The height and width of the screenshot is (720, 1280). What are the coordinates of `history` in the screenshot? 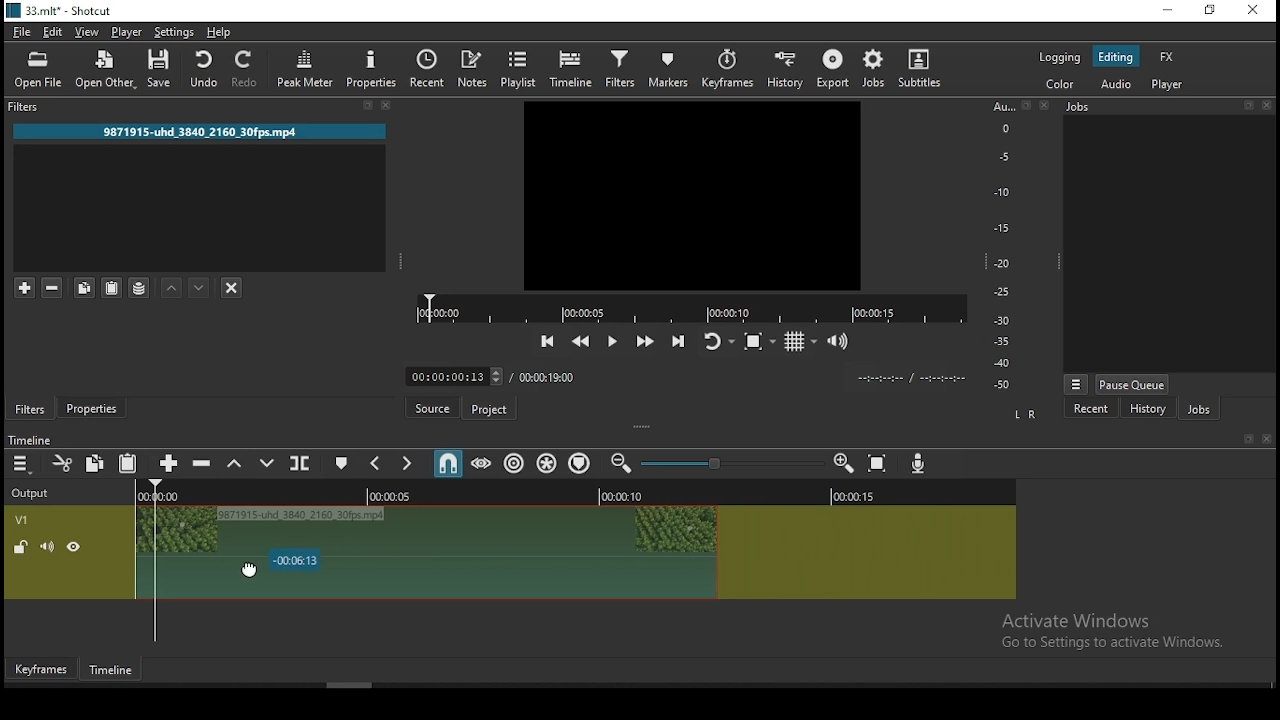 It's located at (1149, 408).